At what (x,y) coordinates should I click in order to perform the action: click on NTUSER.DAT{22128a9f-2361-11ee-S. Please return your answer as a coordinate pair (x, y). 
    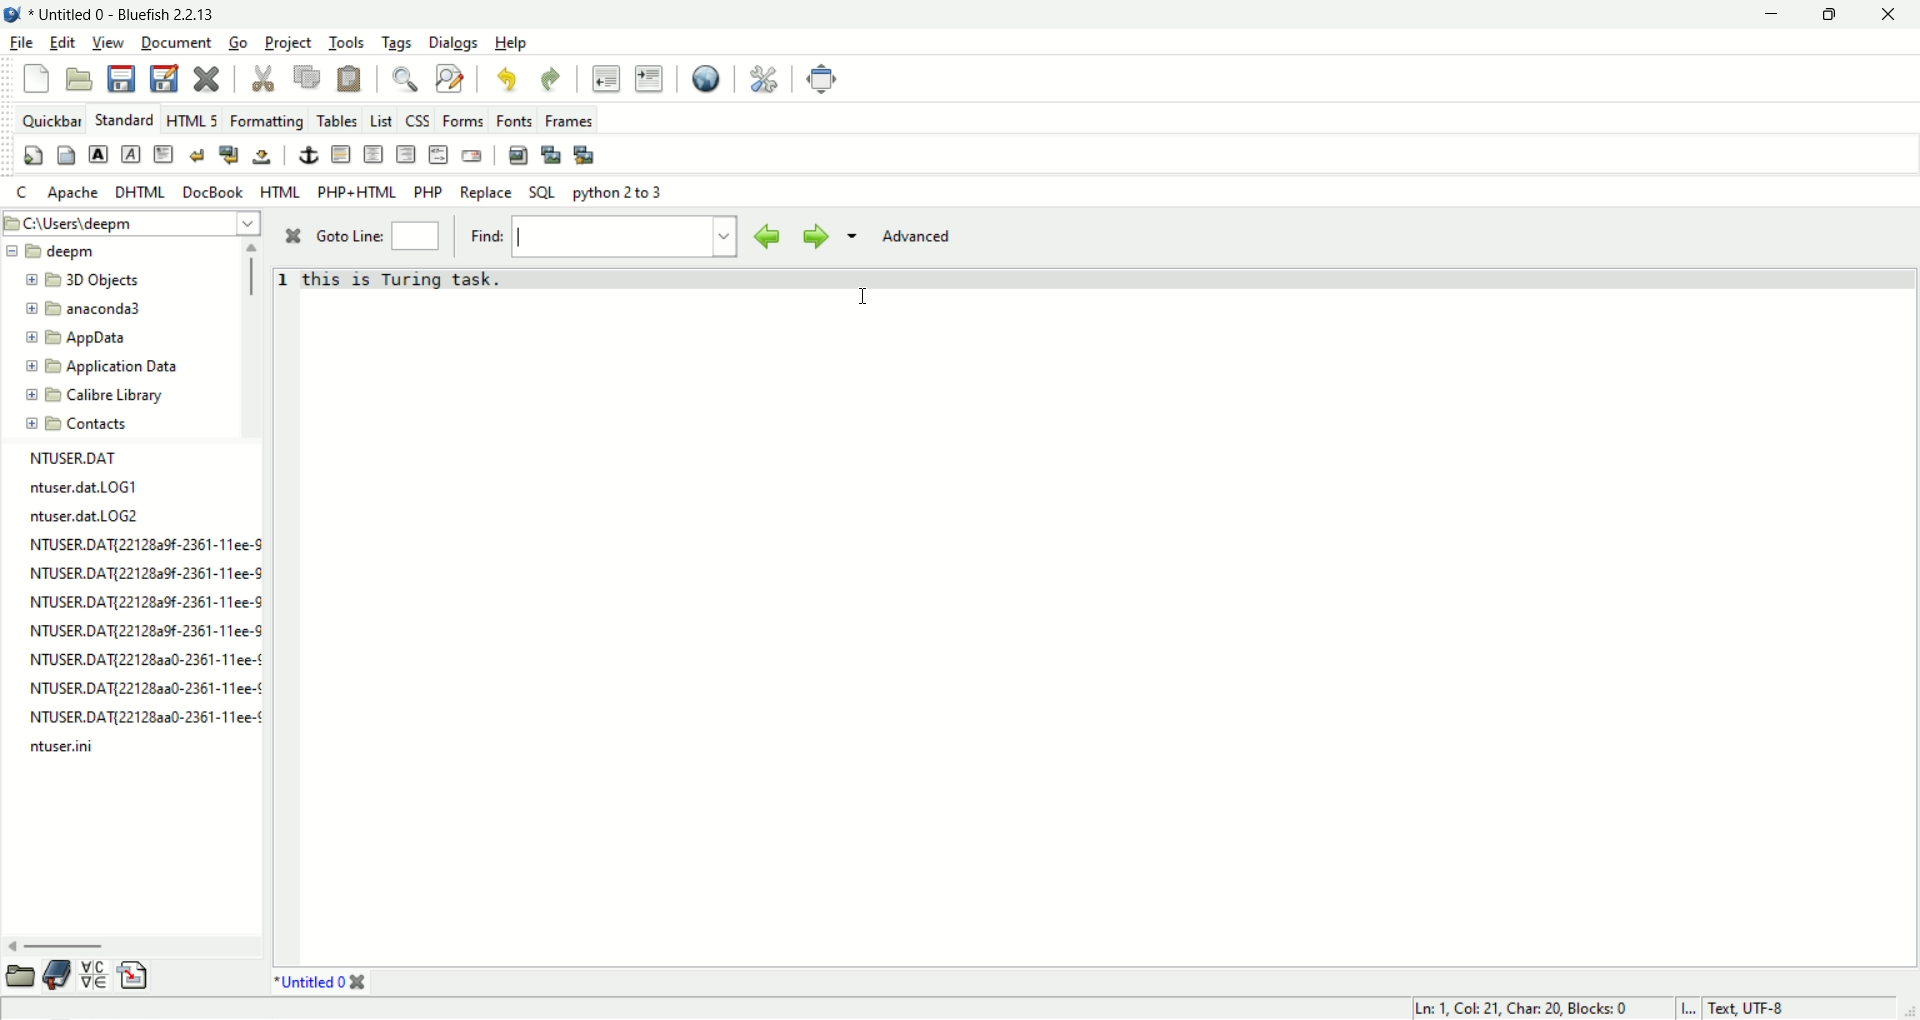
    Looking at the image, I should click on (135, 547).